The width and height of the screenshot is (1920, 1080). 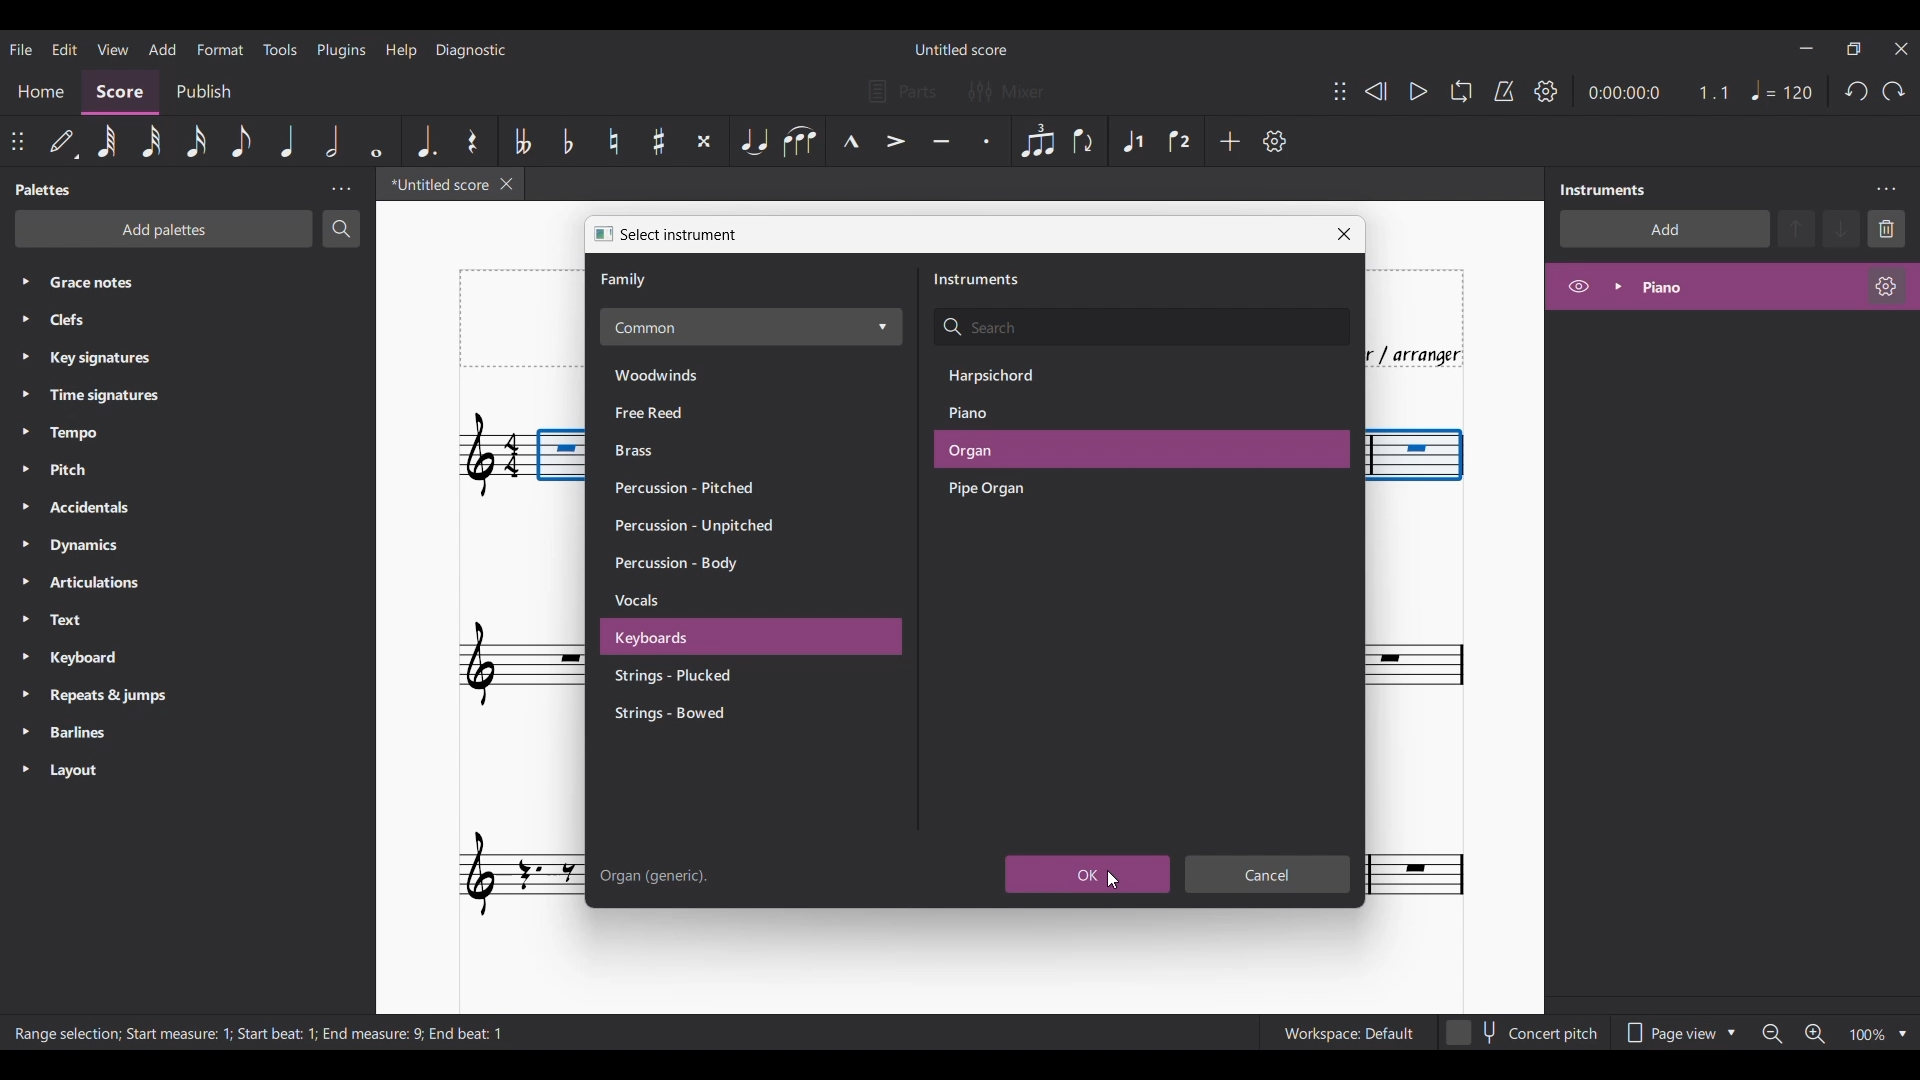 What do you see at coordinates (1038, 142) in the screenshot?
I see `Tuplet` at bounding box center [1038, 142].